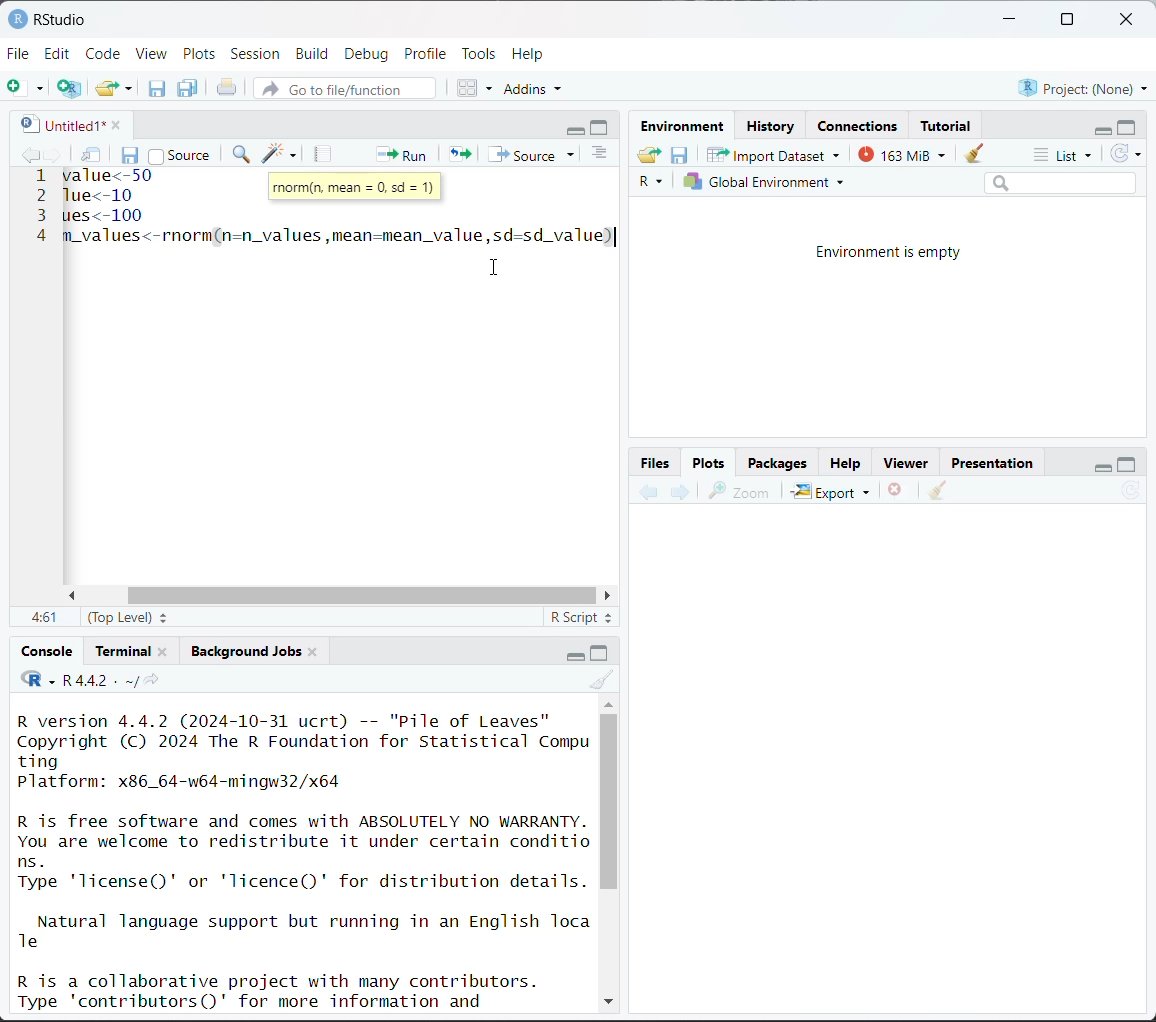  I want to click on Help, so click(845, 465).